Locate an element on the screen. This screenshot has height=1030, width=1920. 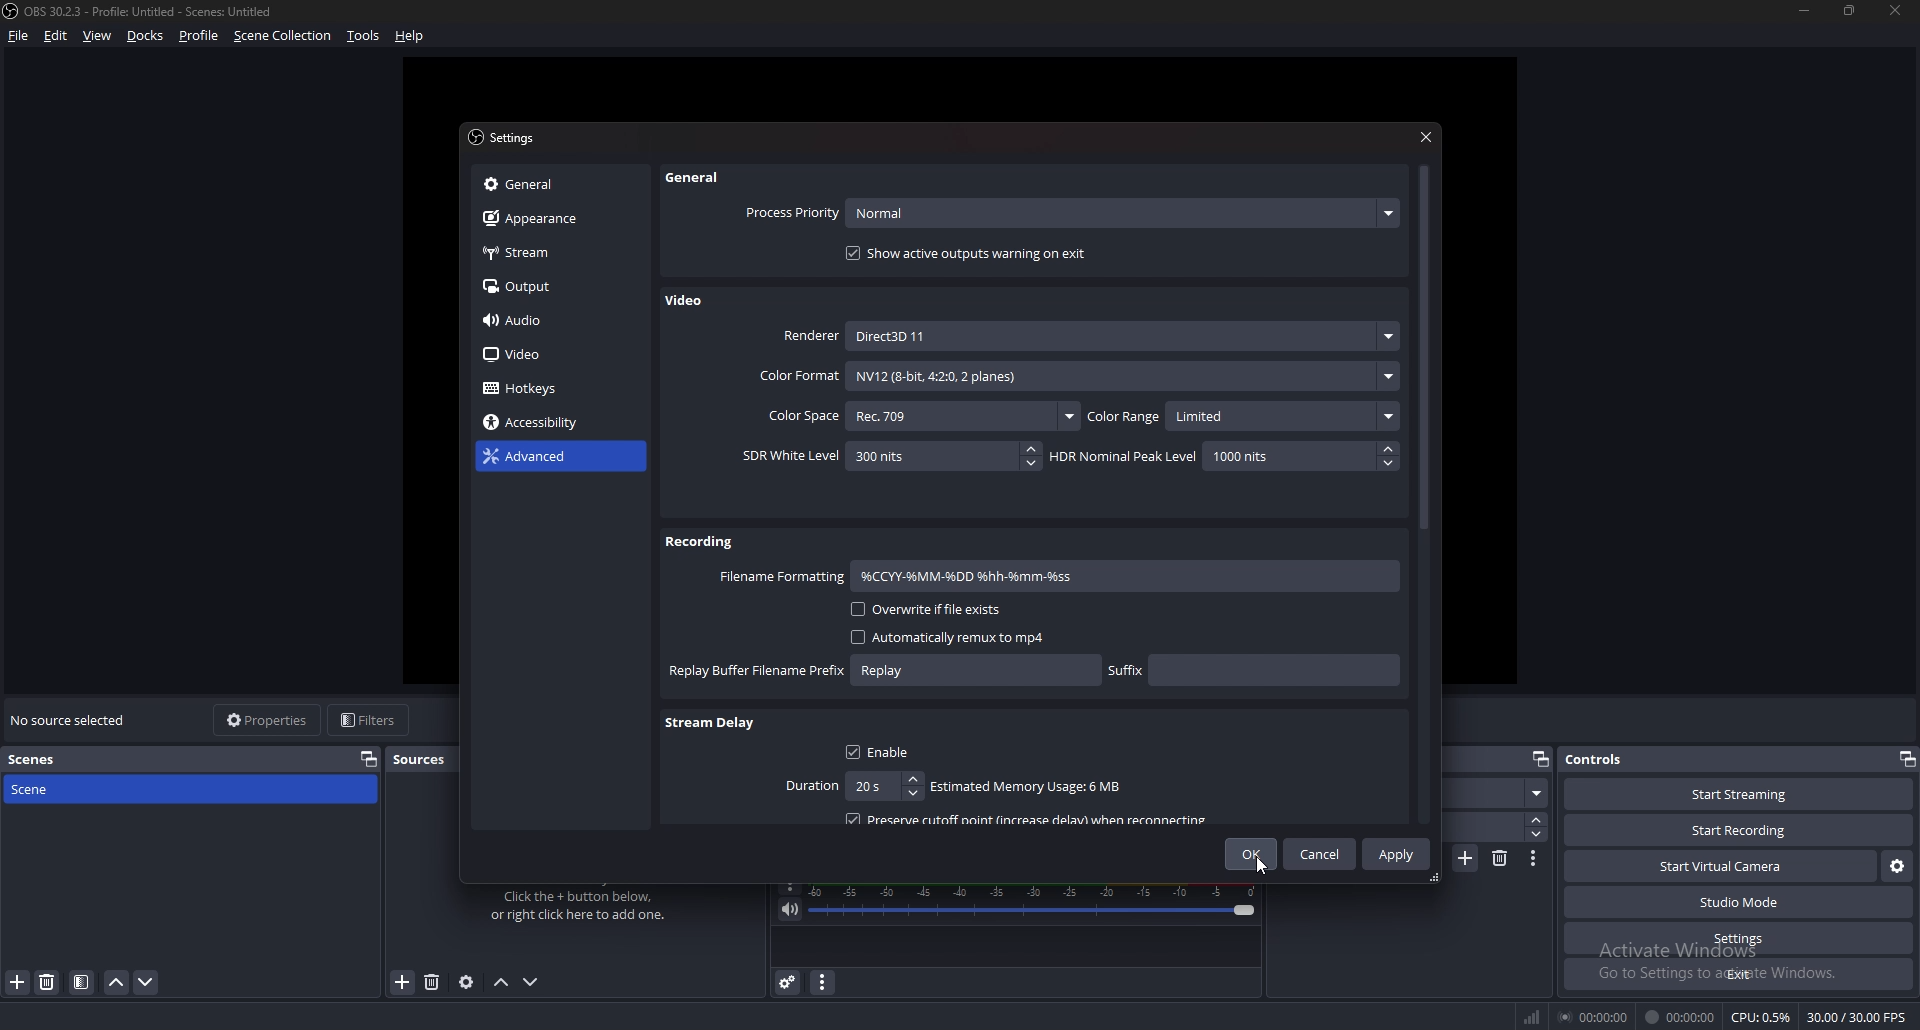
fade is located at coordinates (1495, 793).